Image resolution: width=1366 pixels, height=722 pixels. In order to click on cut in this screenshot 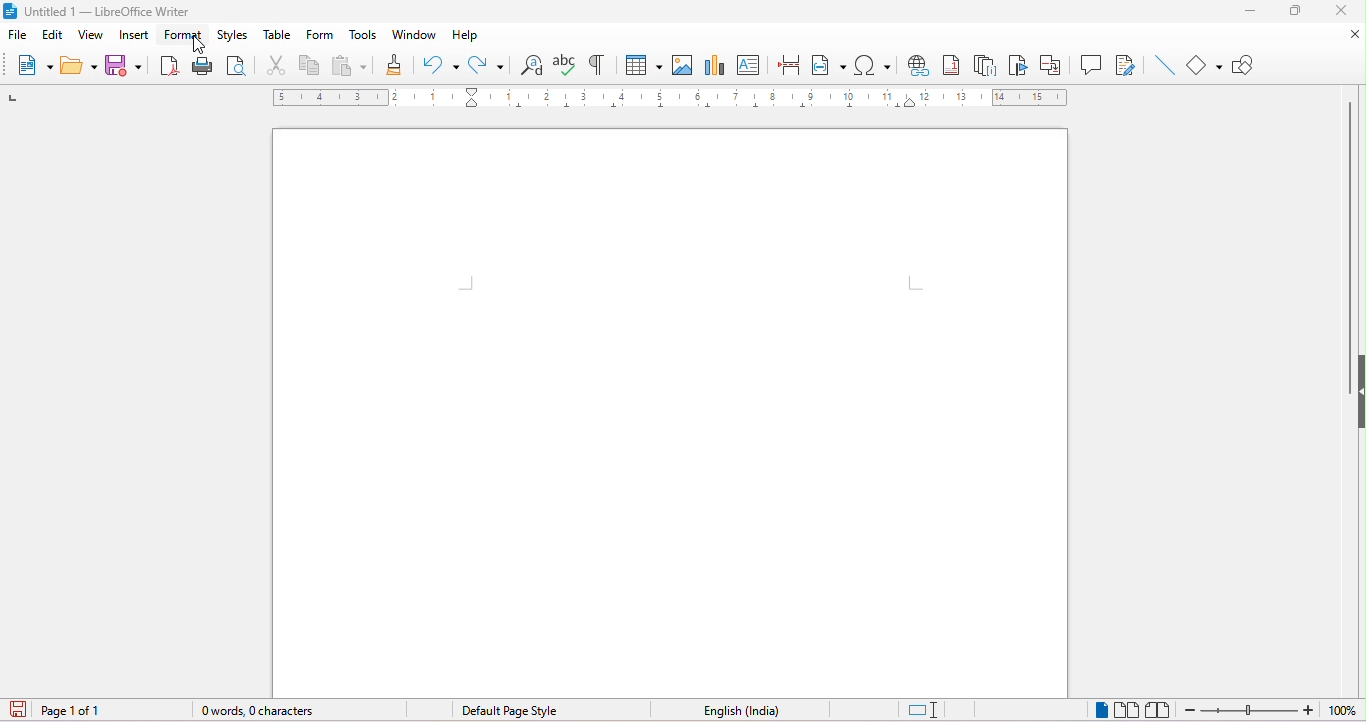, I will do `click(275, 67)`.